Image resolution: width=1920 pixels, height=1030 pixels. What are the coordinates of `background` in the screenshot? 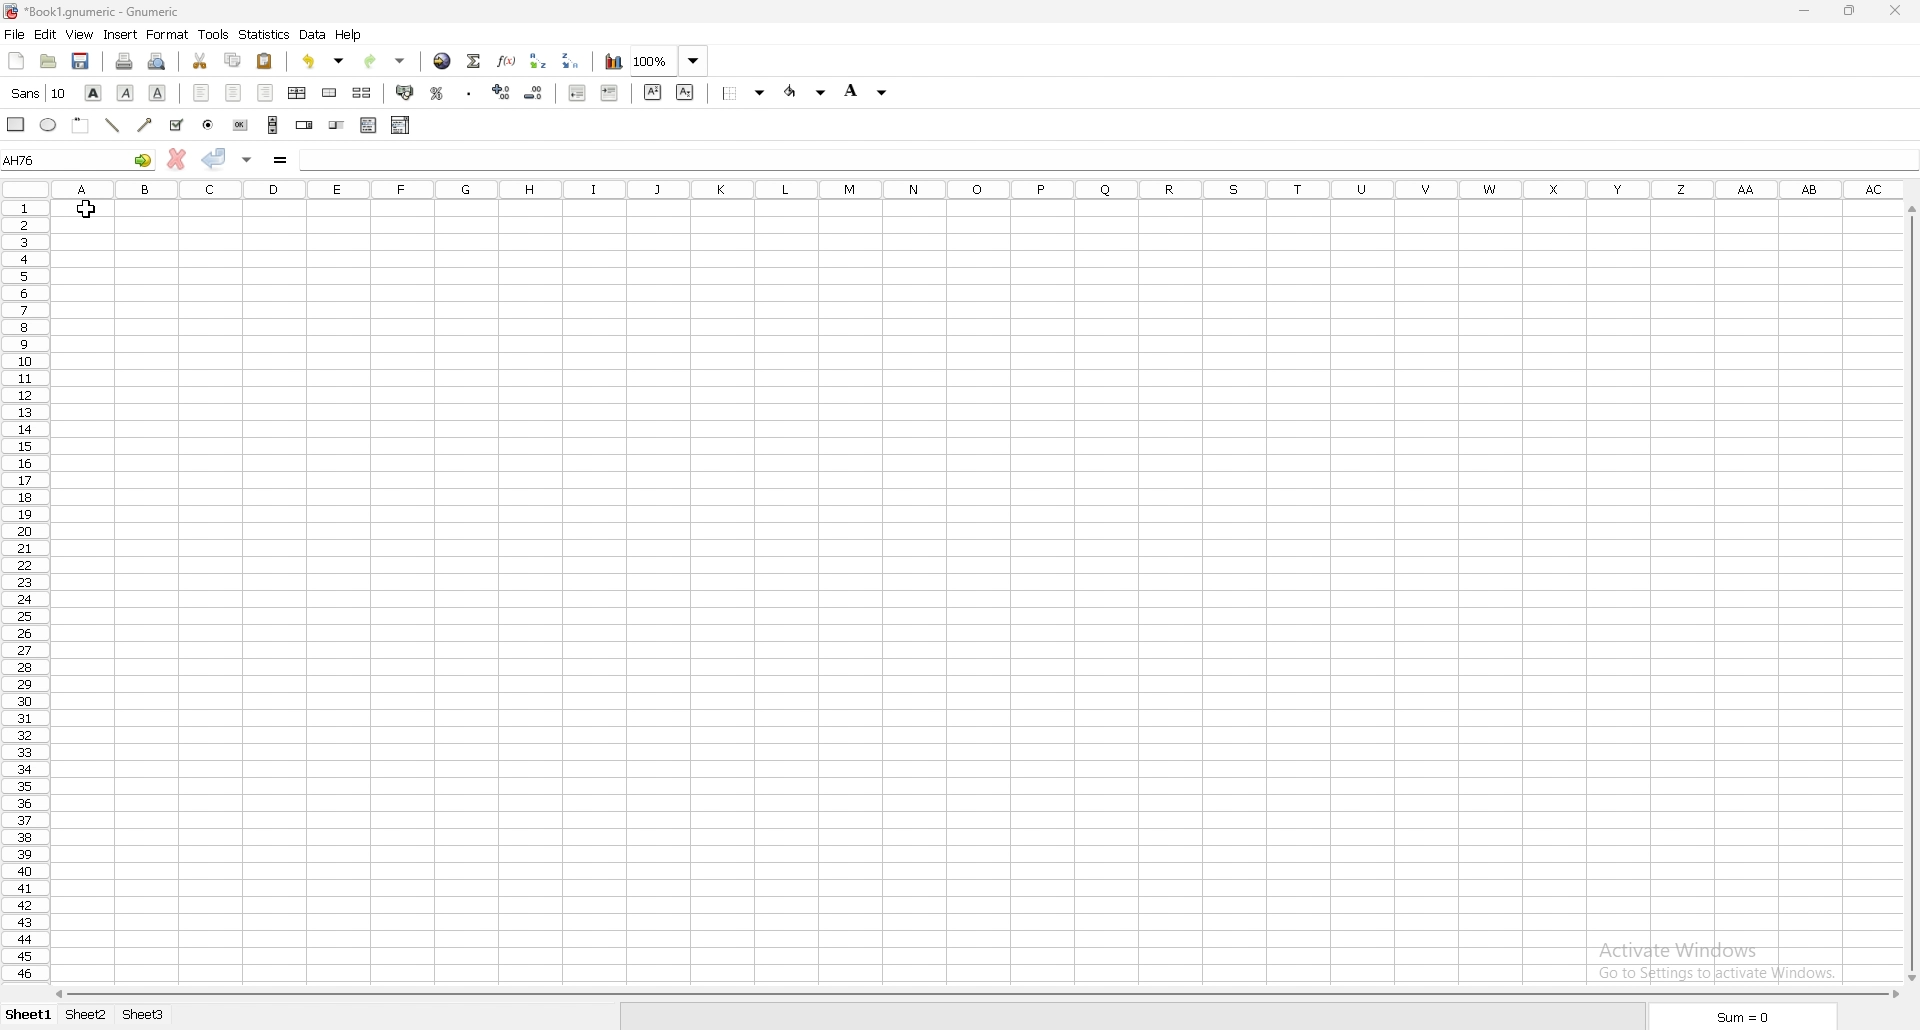 It's located at (805, 92).